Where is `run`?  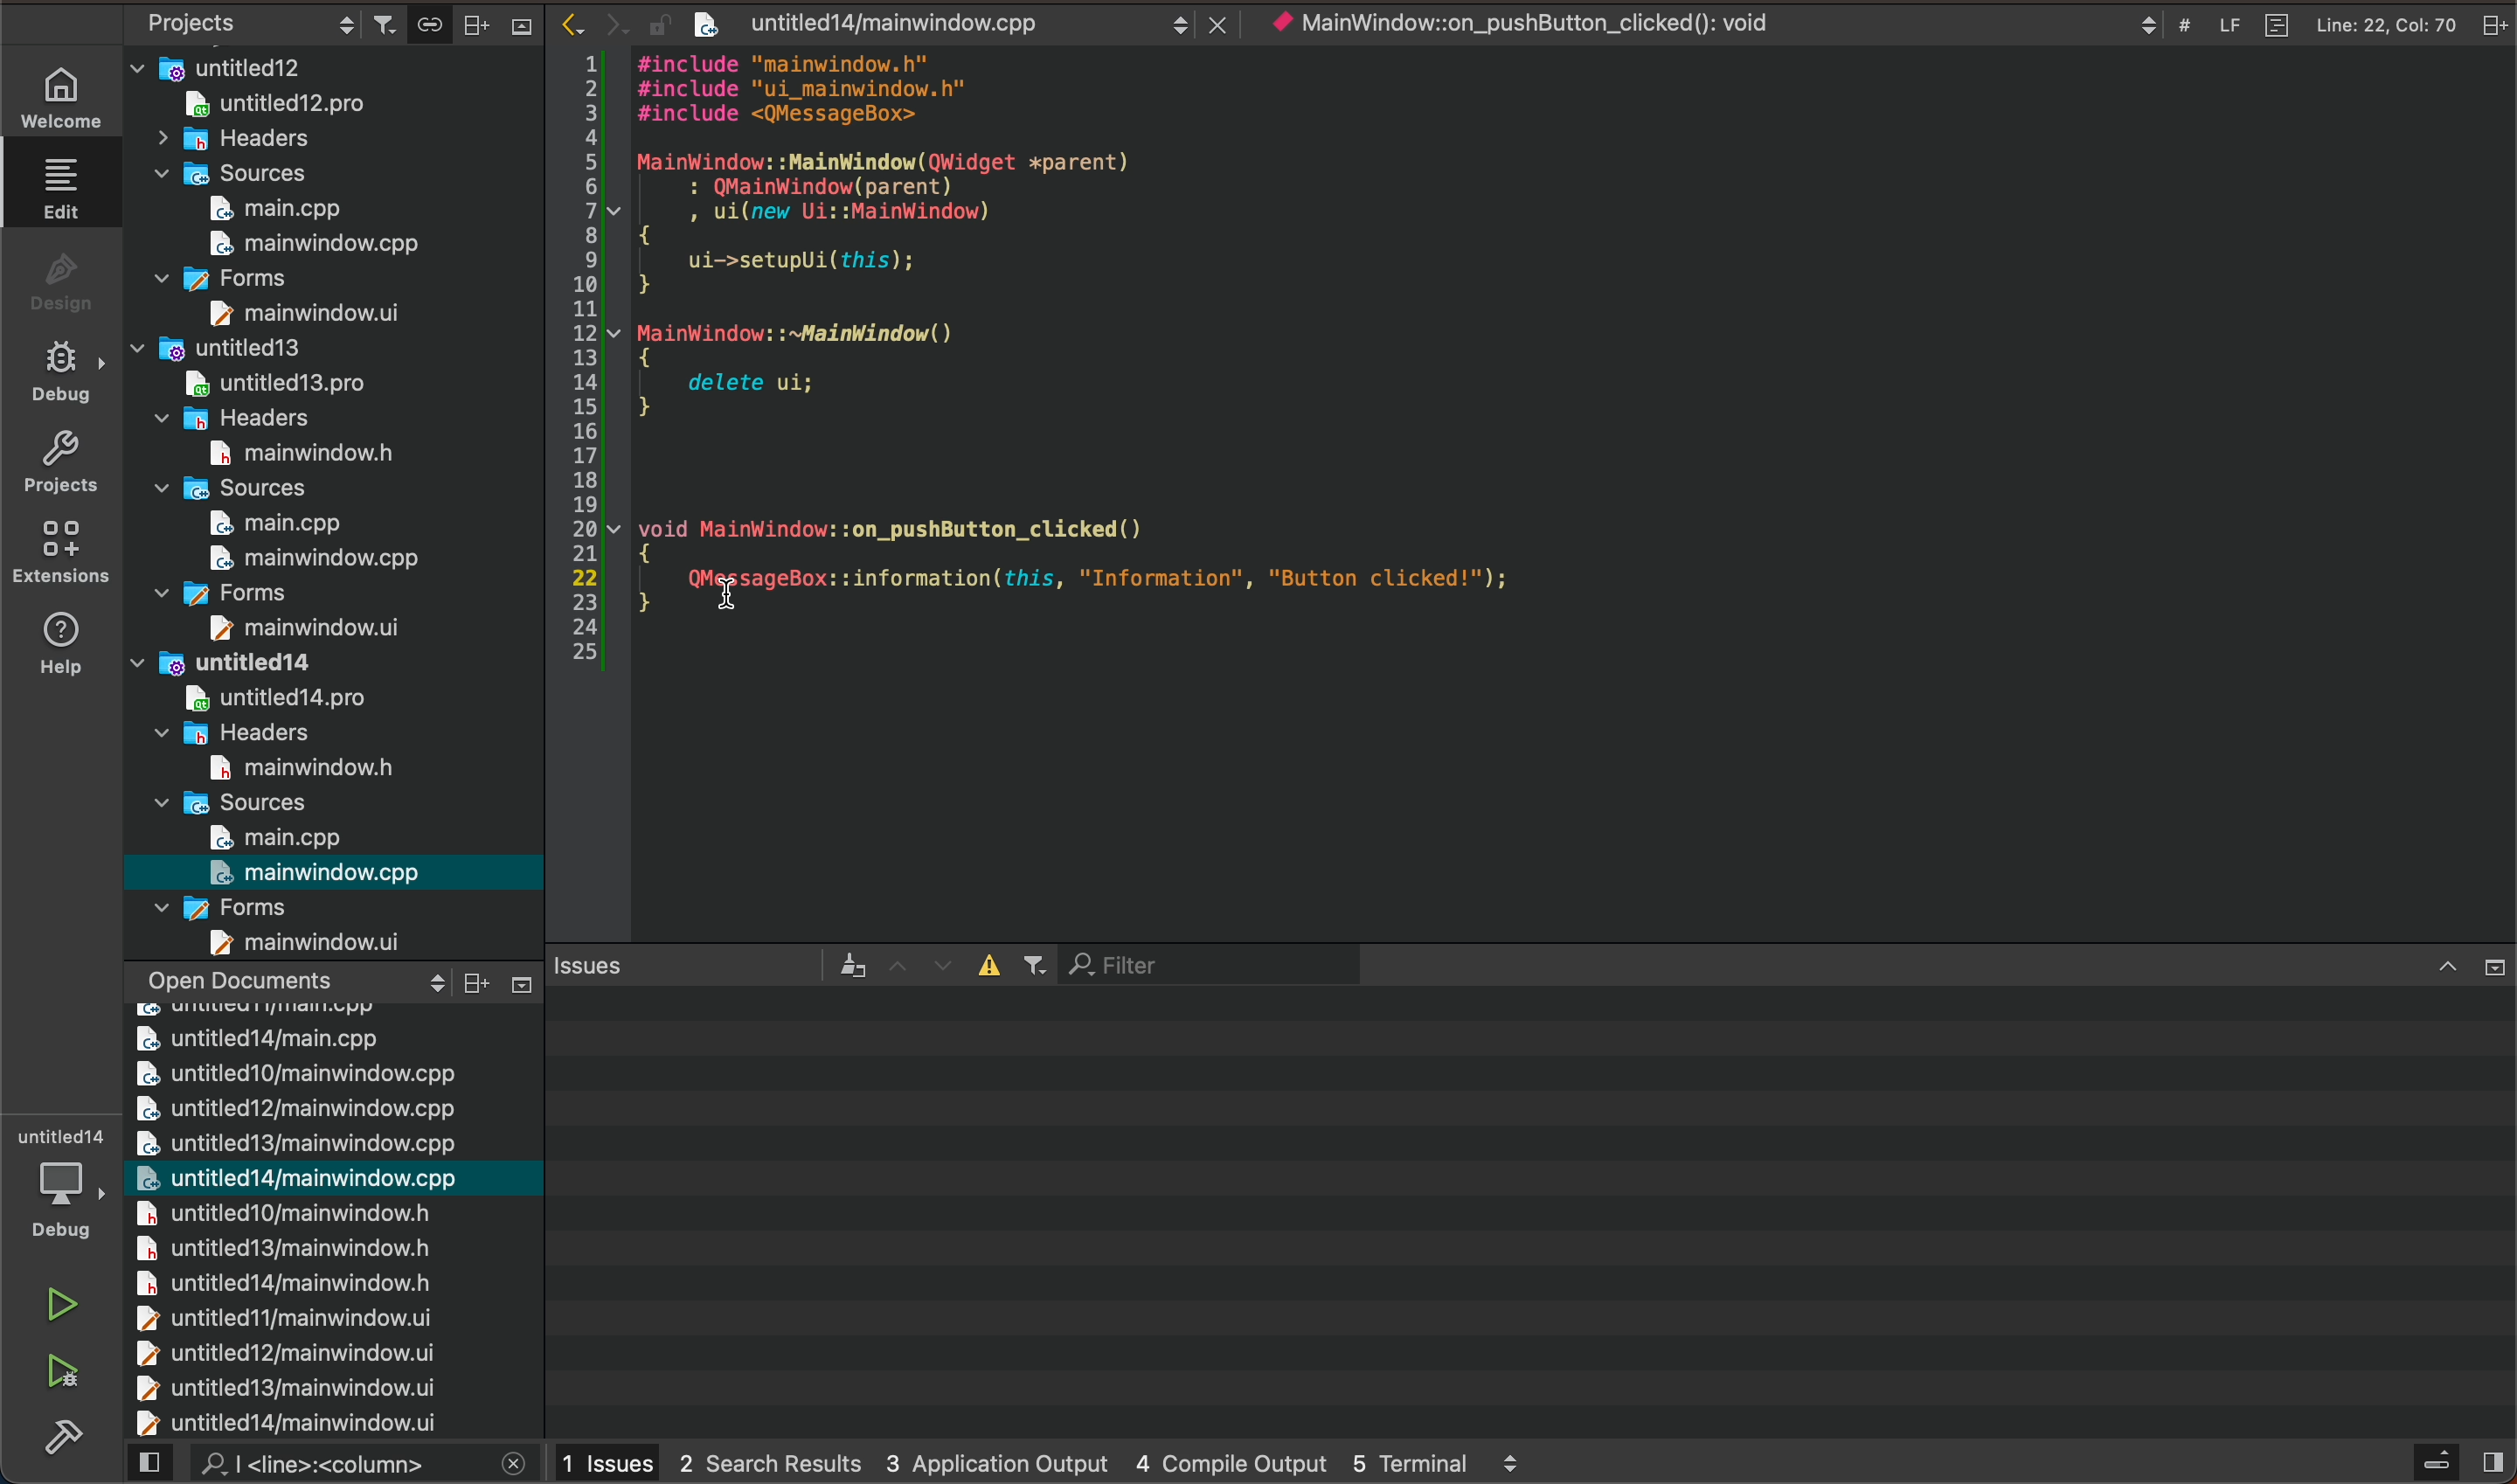
run is located at coordinates (59, 1304).